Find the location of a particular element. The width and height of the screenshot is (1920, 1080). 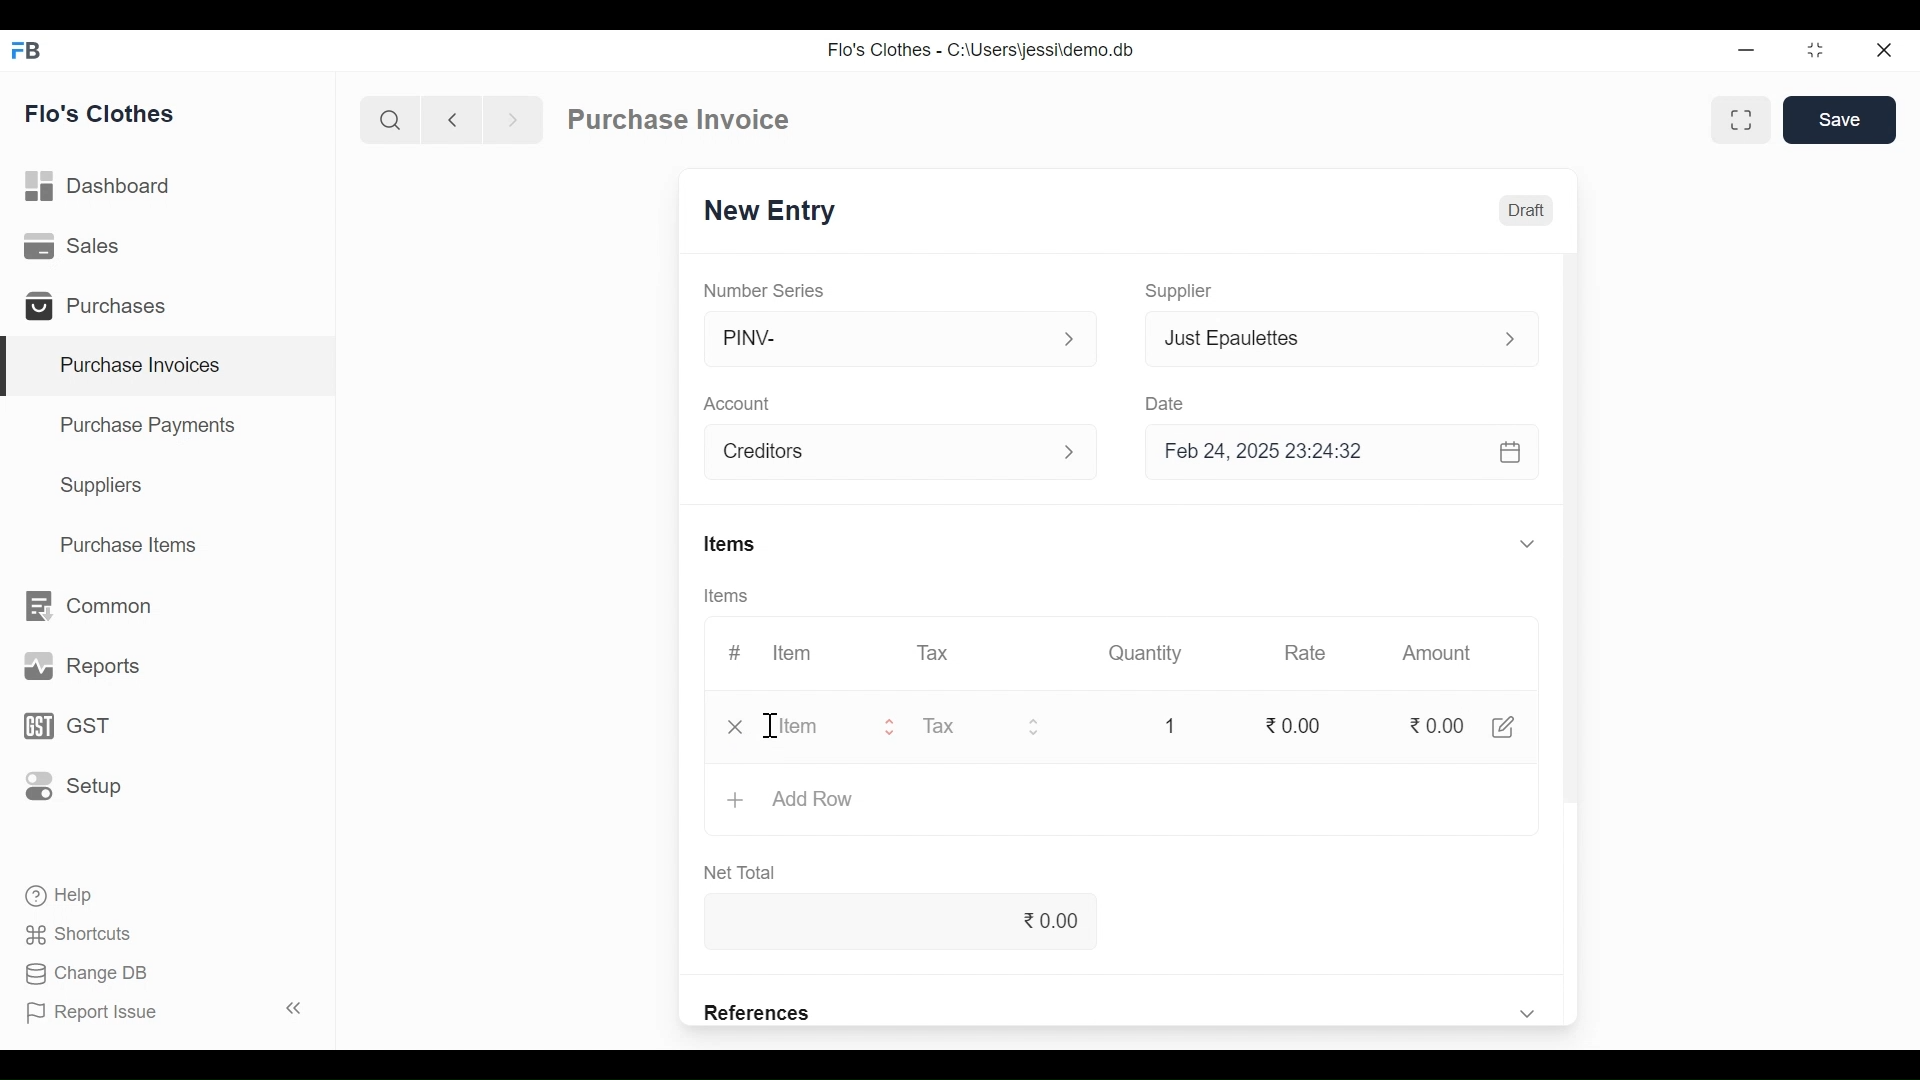

Add Row is located at coordinates (817, 801).